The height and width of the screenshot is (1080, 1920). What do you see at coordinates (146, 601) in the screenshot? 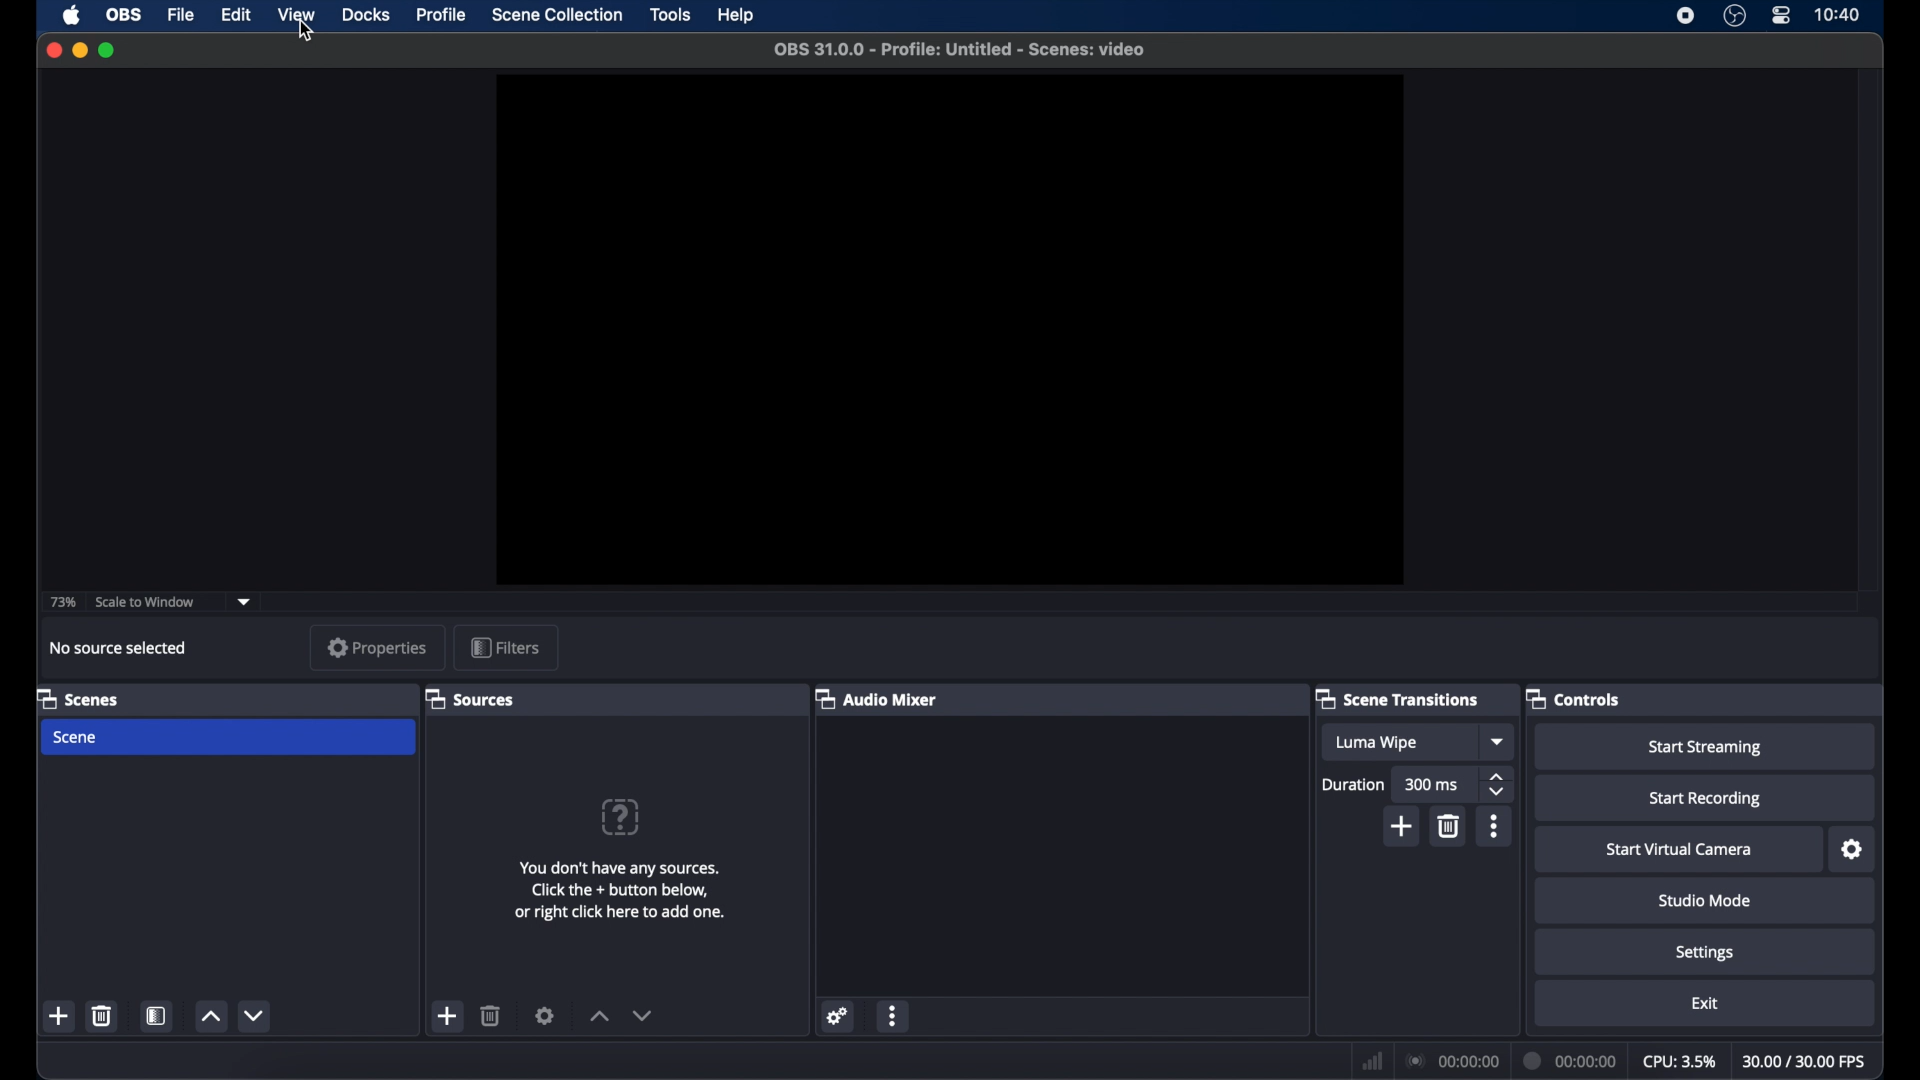
I see `scale to window` at bounding box center [146, 601].